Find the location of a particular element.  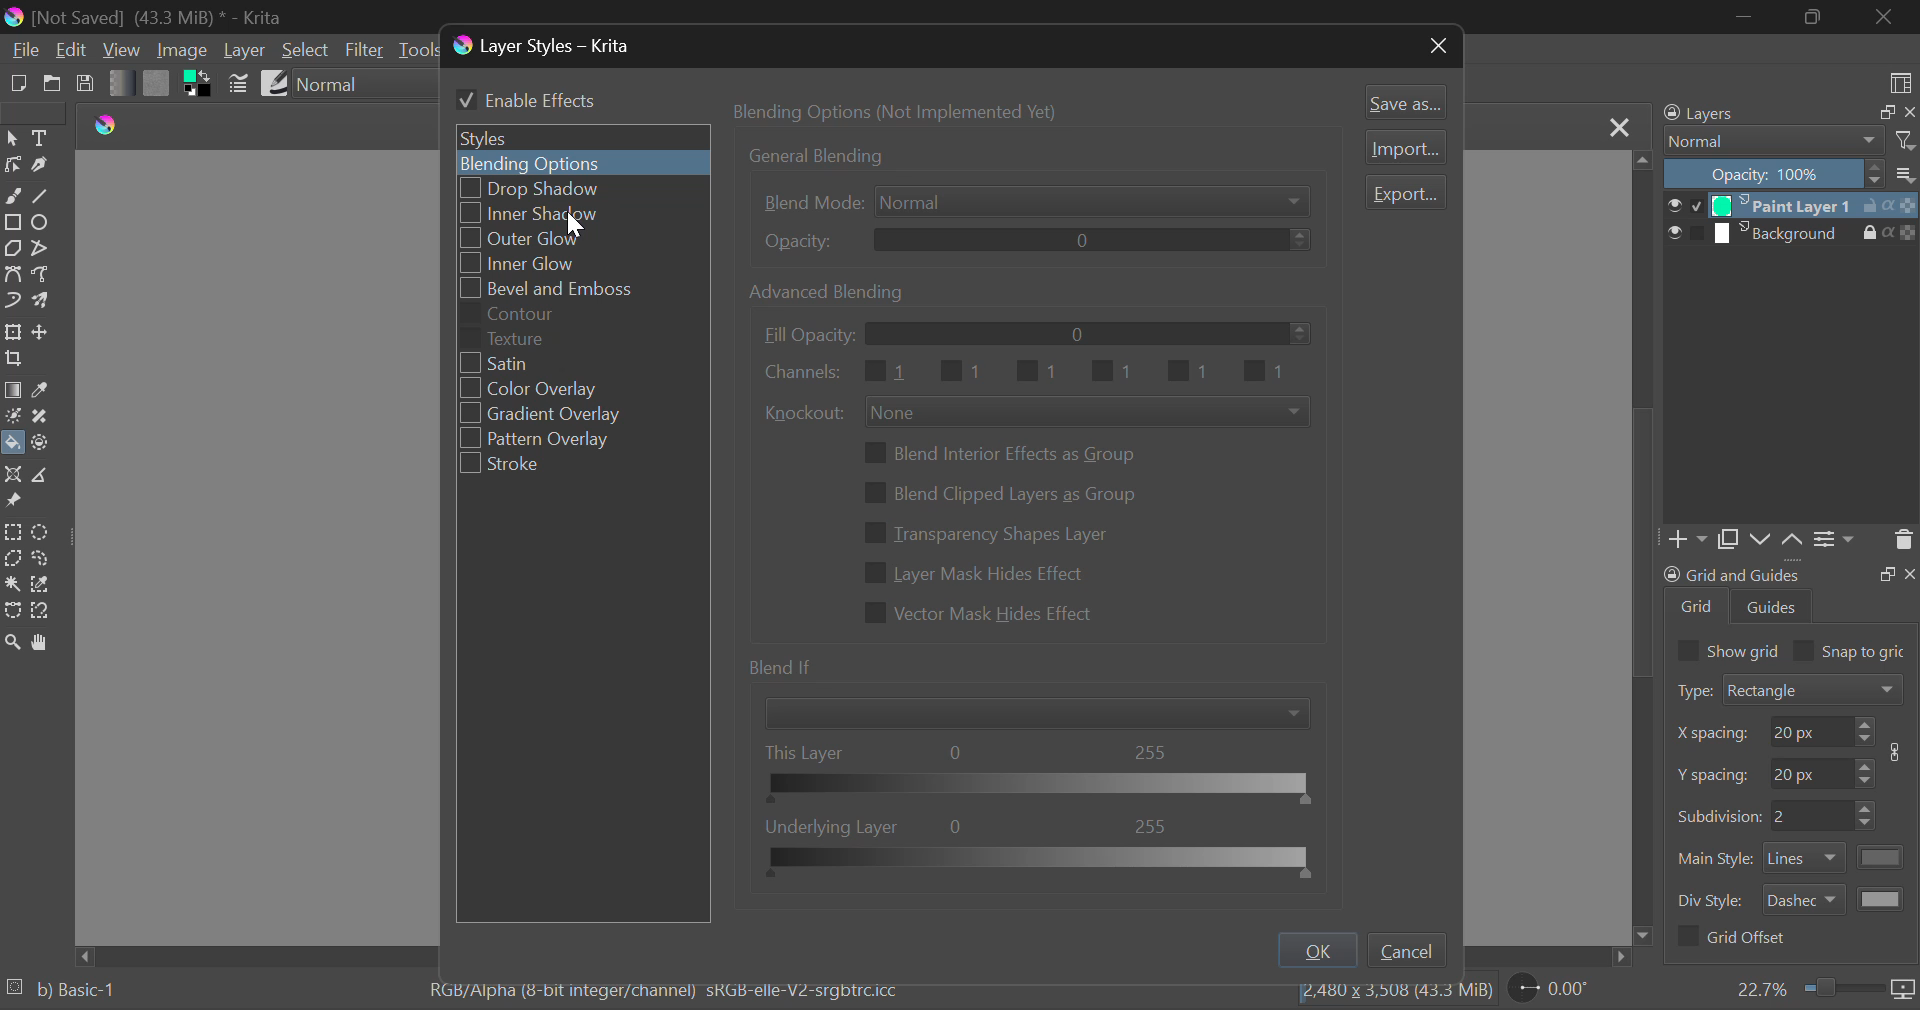

file size is located at coordinates (1437, 985).